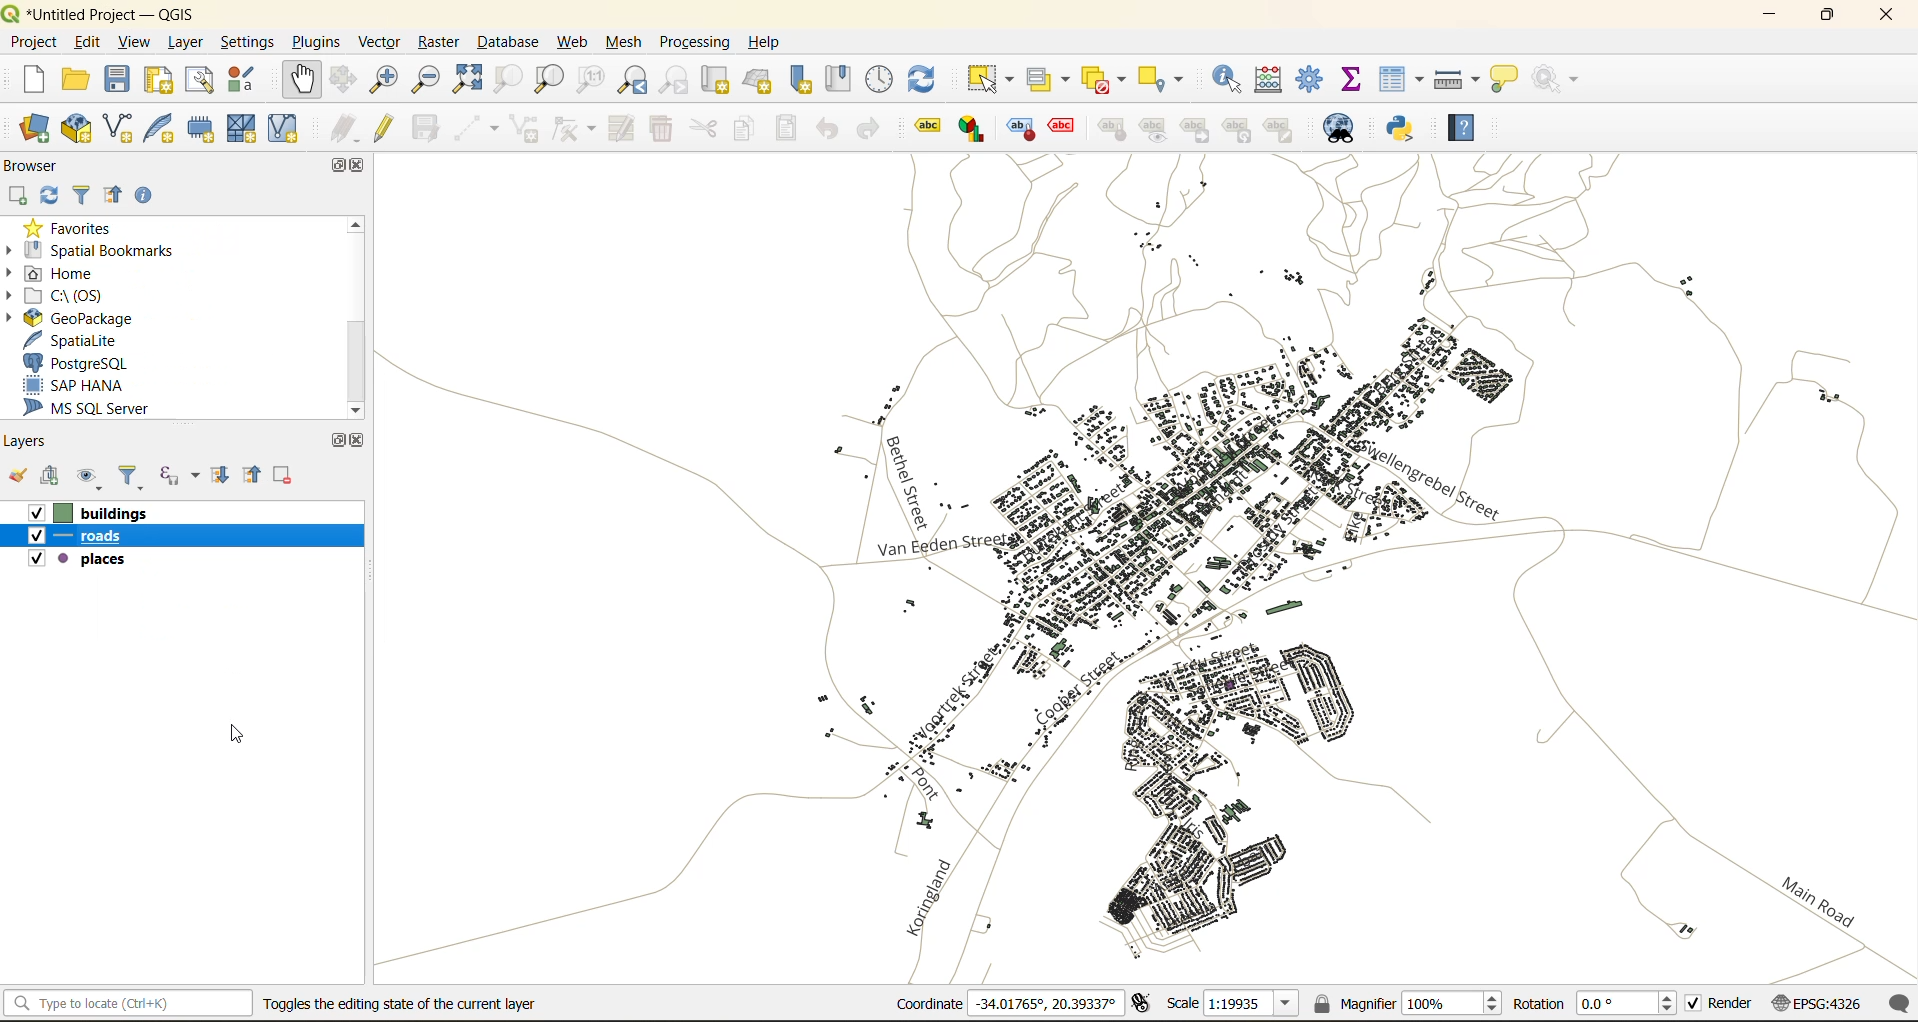 The image size is (1918, 1022). What do you see at coordinates (142, 196) in the screenshot?
I see `enable properties` at bounding box center [142, 196].